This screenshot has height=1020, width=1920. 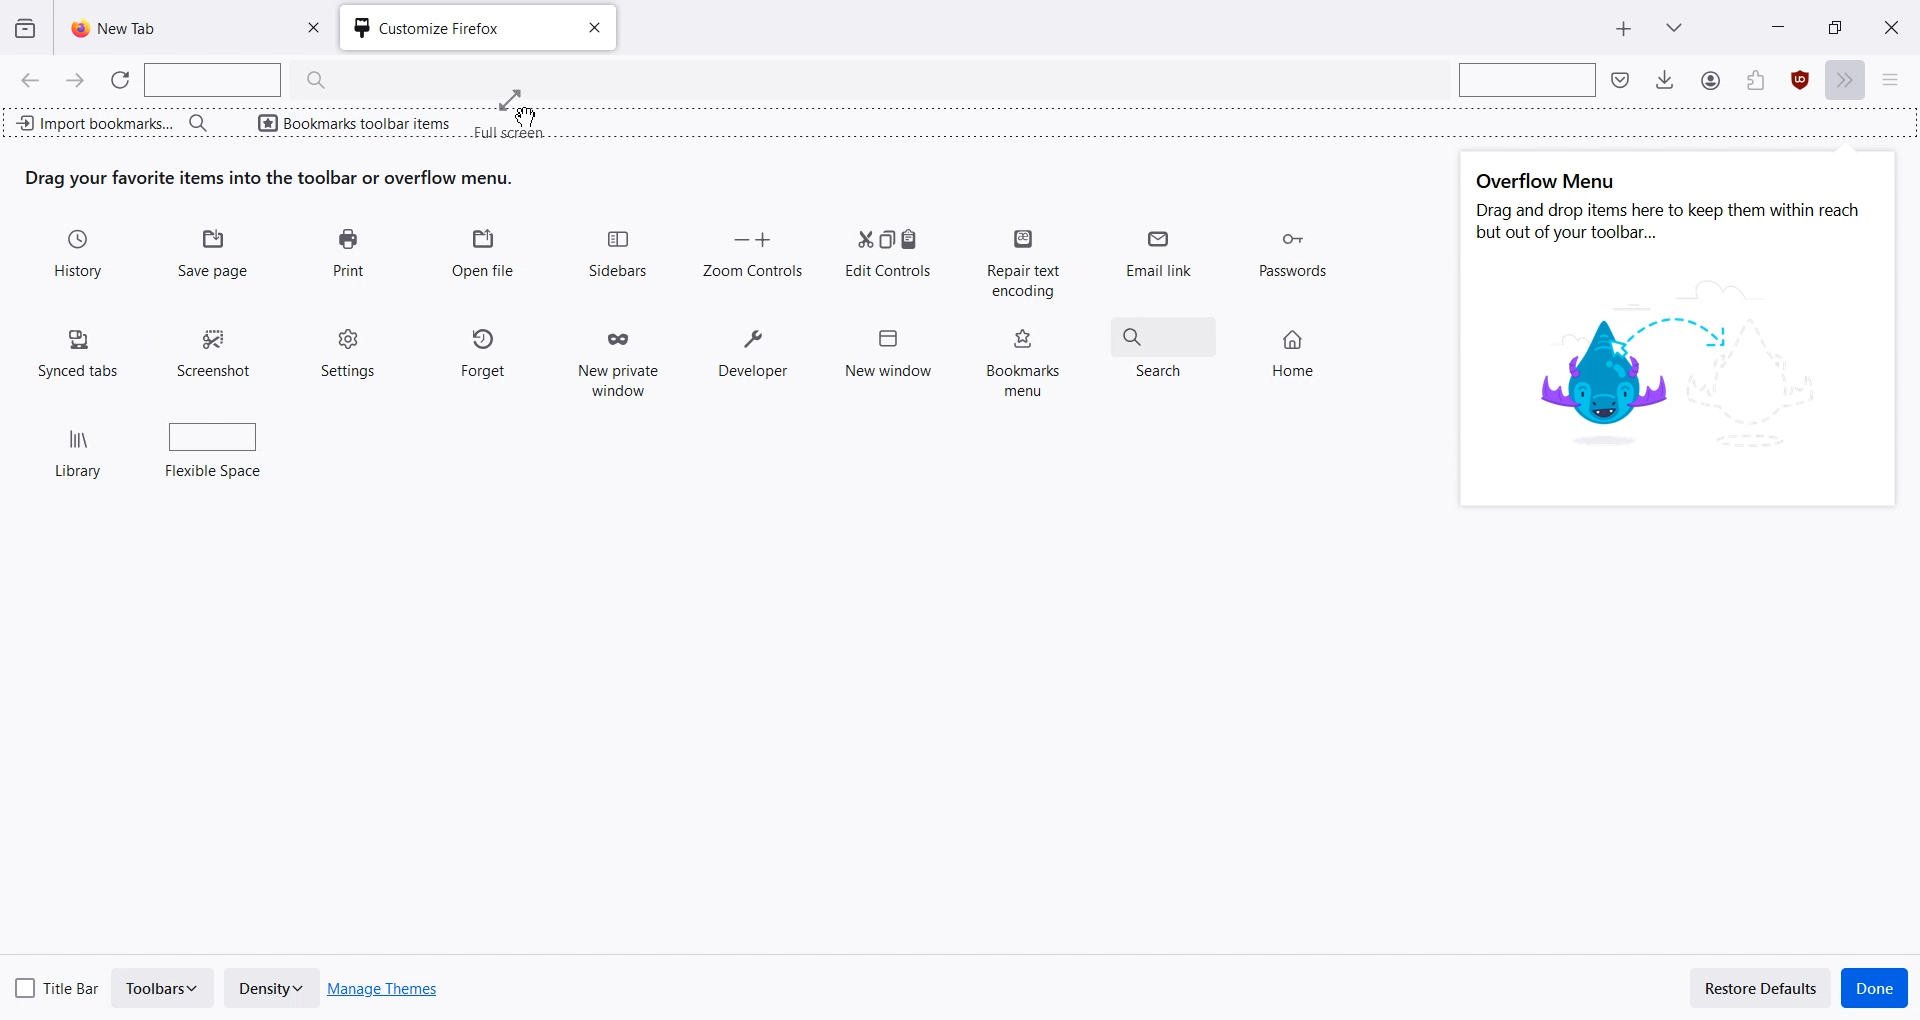 I want to click on Open Application menu, so click(x=1898, y=81).